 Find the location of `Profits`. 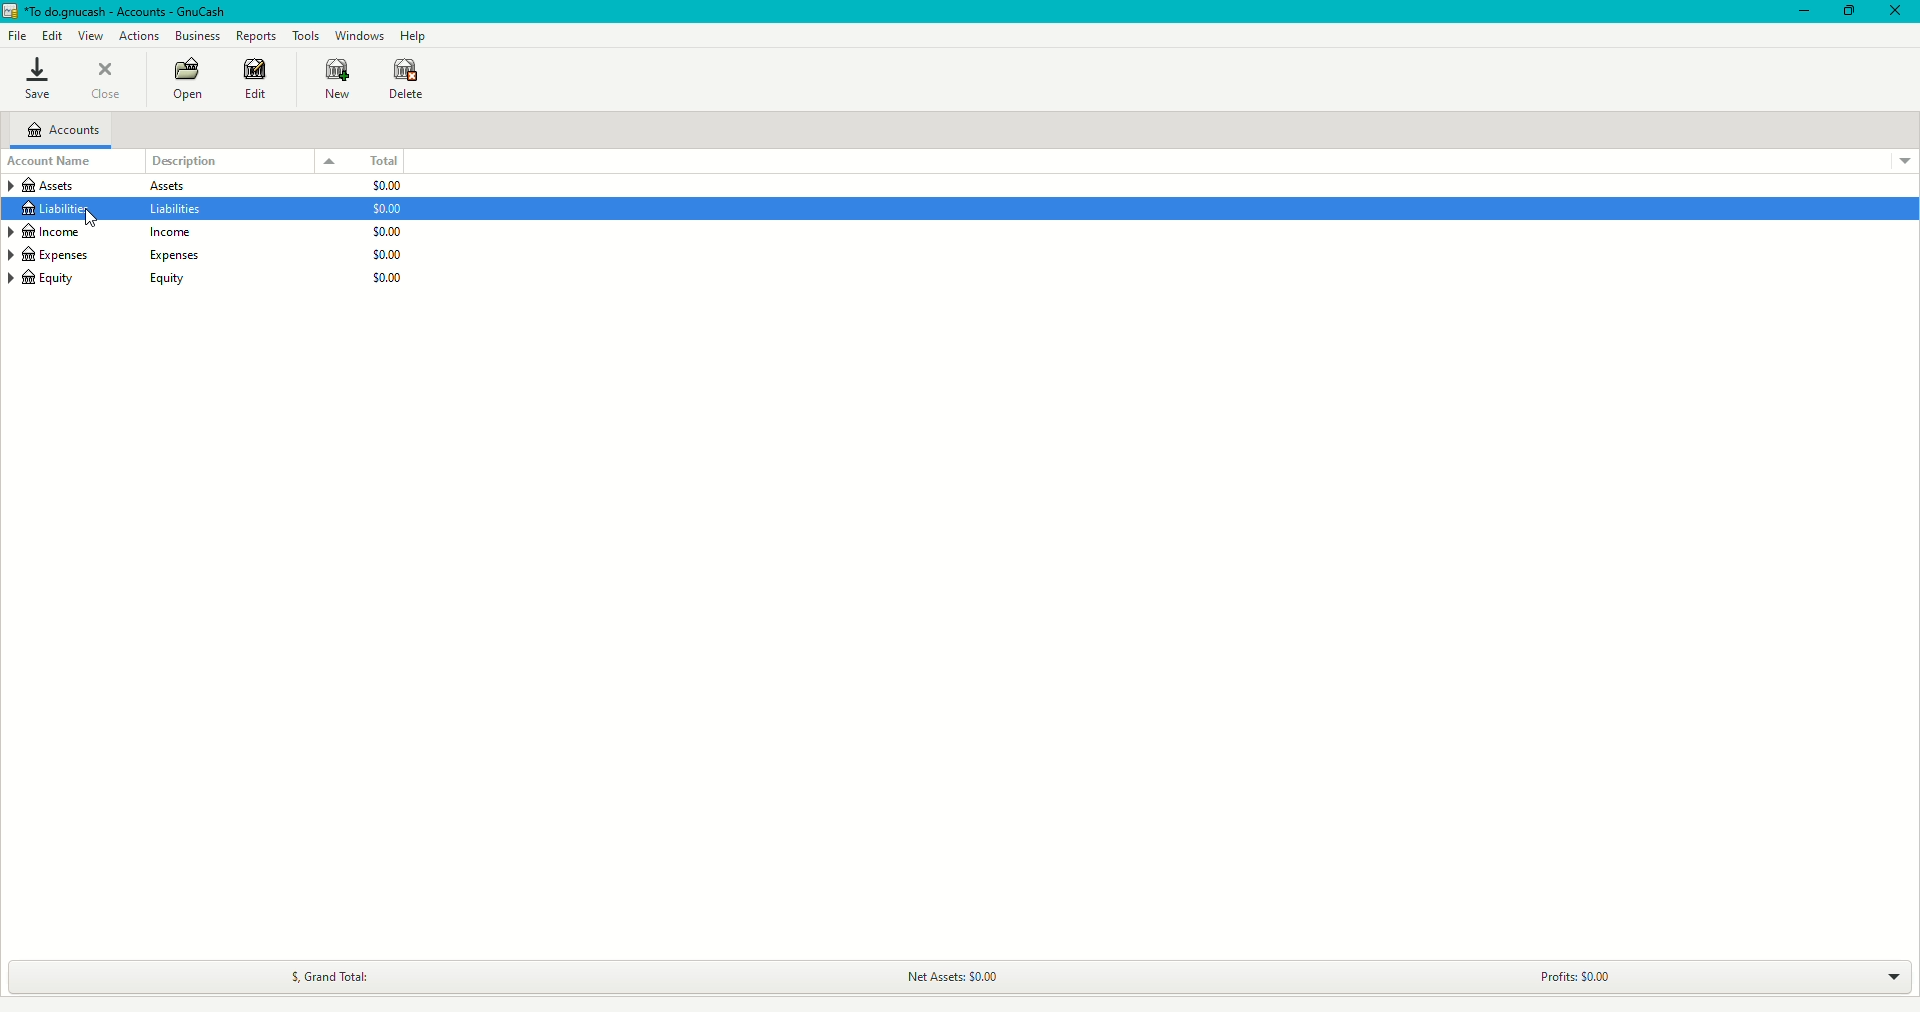

Profits is located at coordinates (1572, 977).